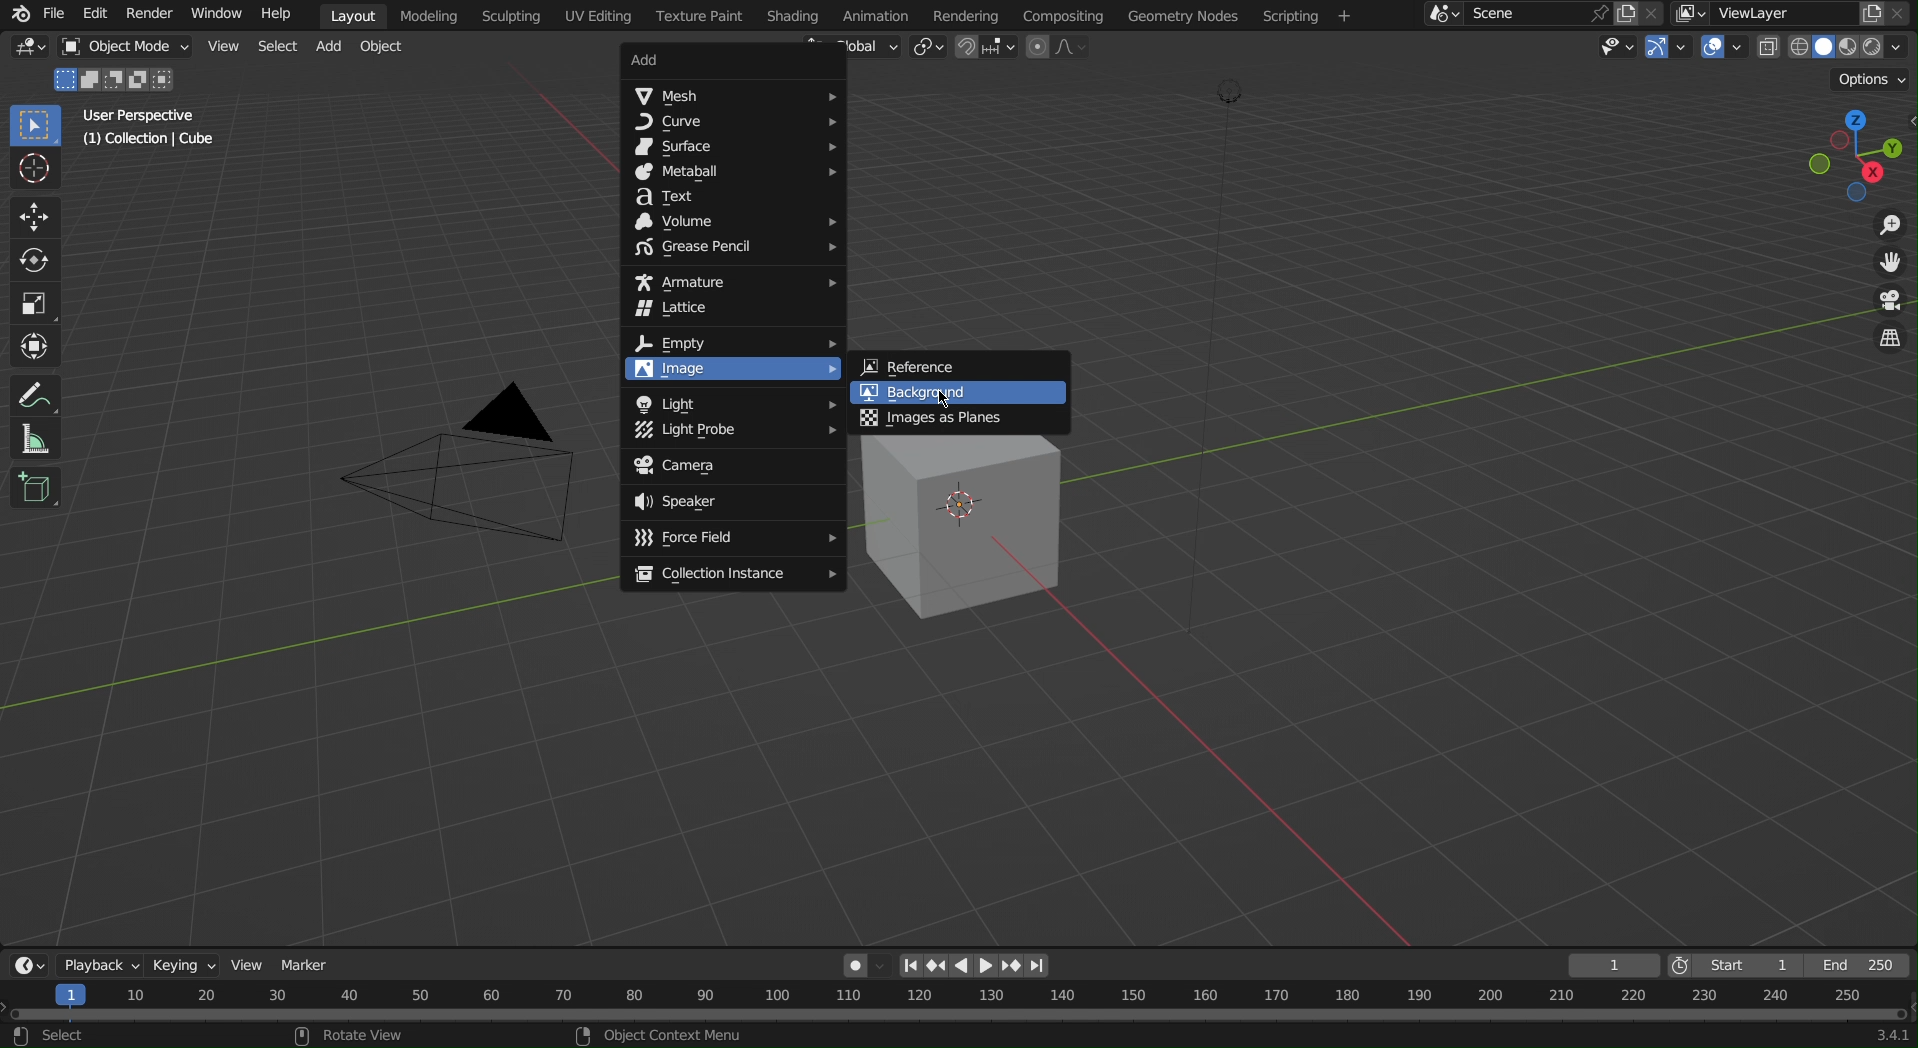 The image size is (1918, 1048). Describe the element at coordinates (862, 48) in the screenshot. I see `Global` at that location.